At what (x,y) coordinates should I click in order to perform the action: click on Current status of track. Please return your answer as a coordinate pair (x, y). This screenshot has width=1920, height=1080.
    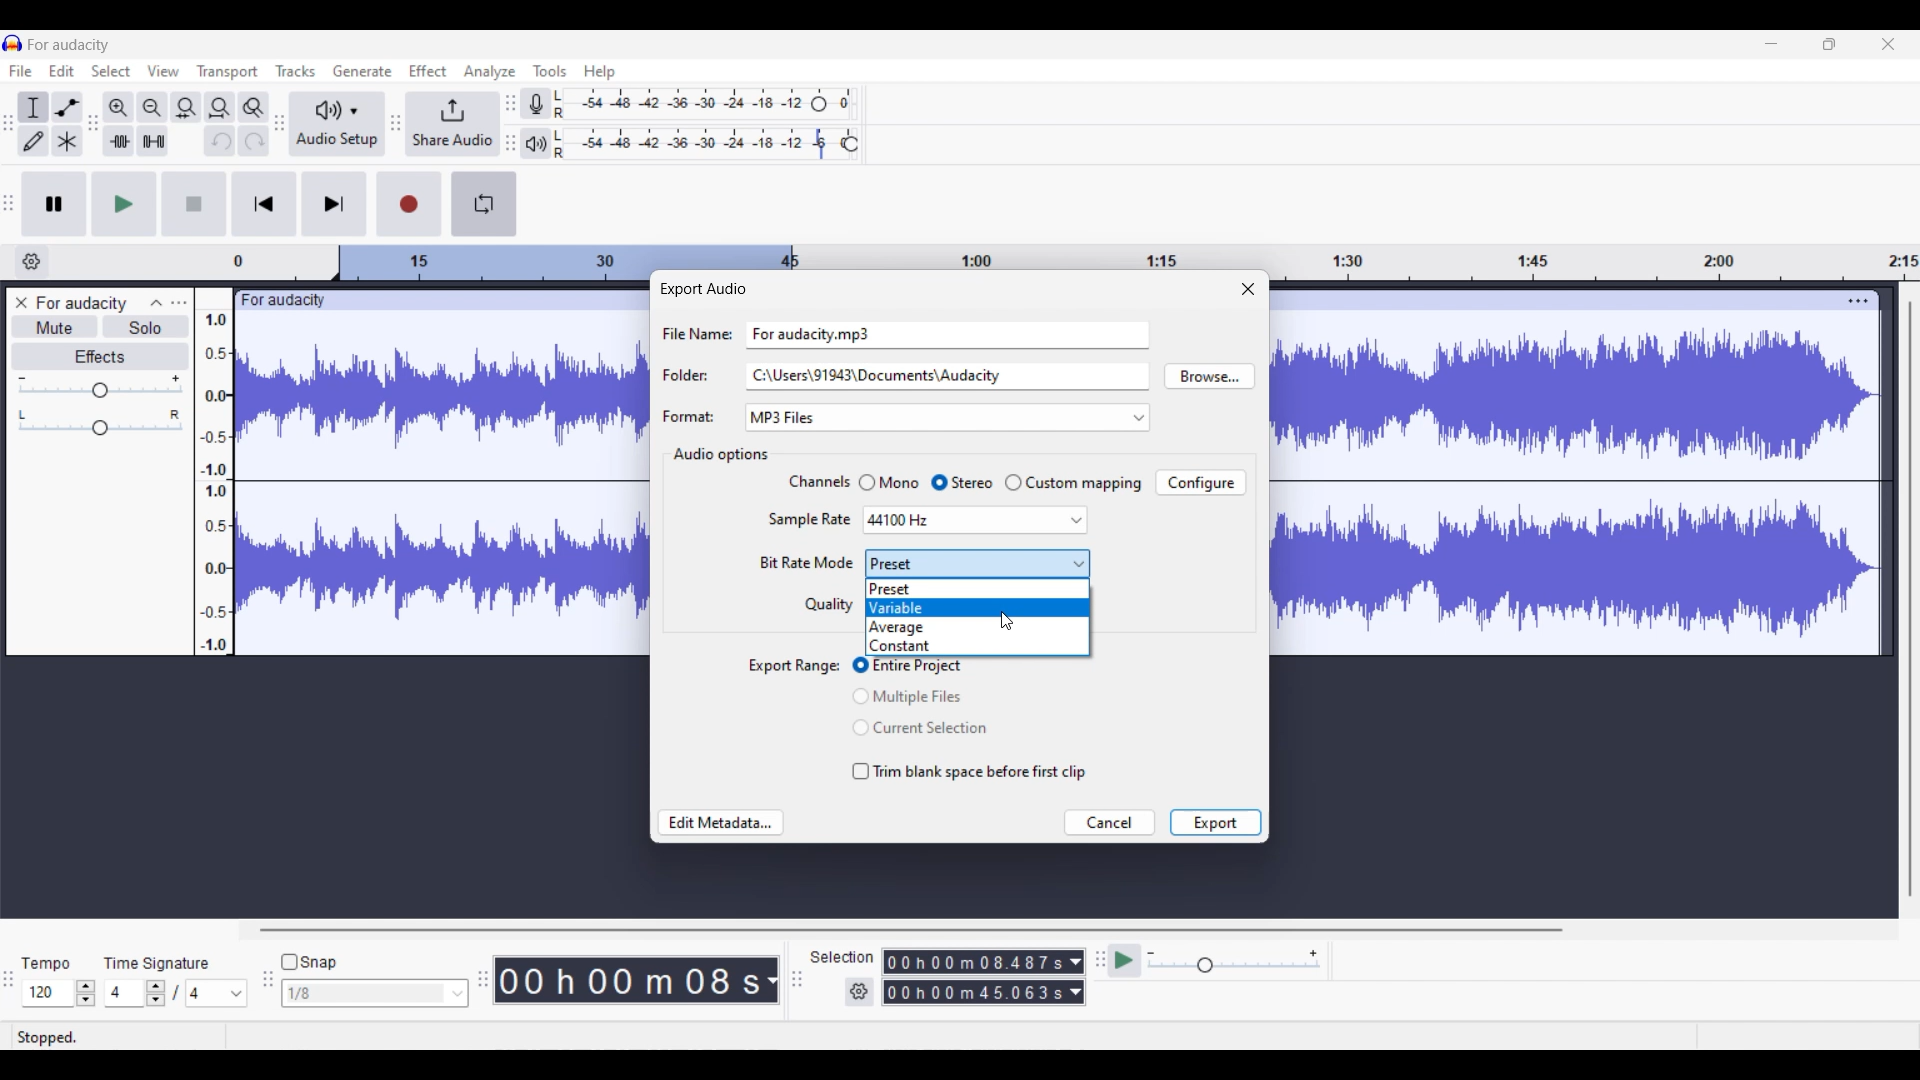
    Looking at the image, I should click on (47, 1037).